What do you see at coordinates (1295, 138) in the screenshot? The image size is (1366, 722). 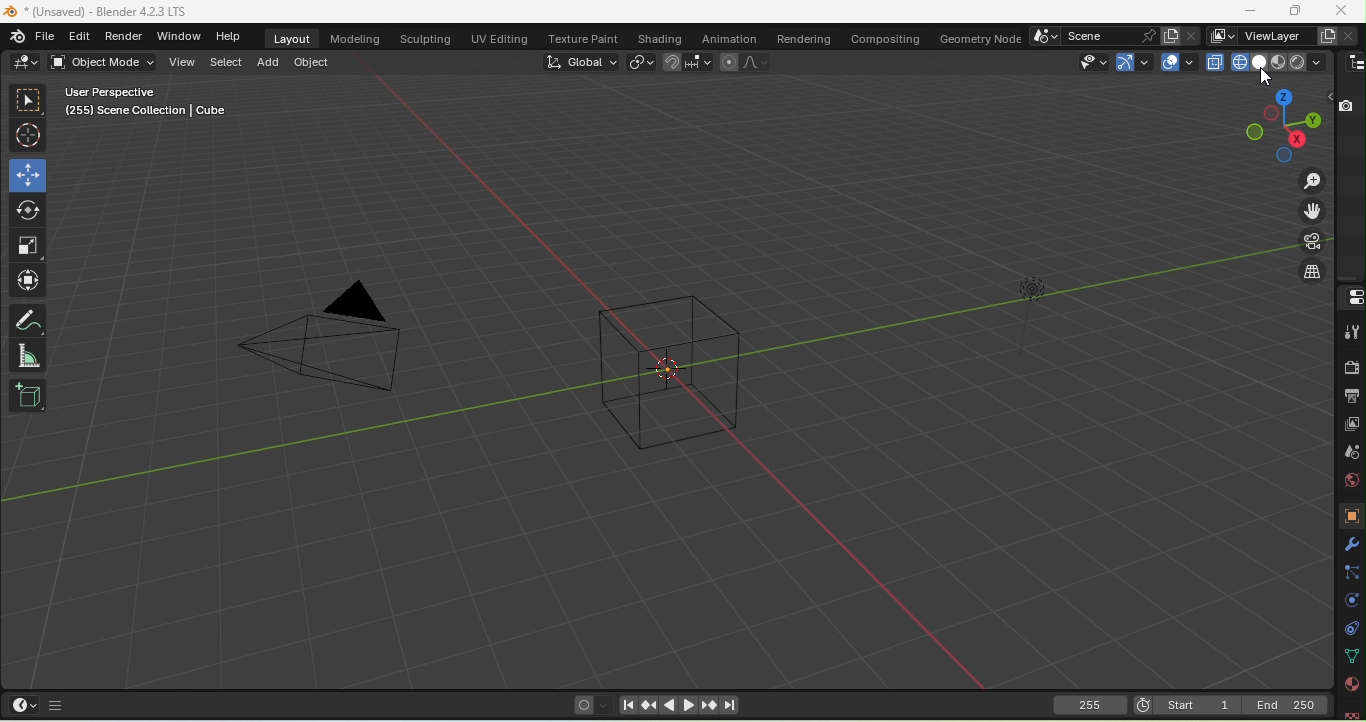 I see `Rotate view` at bounding box center [1295, 138].